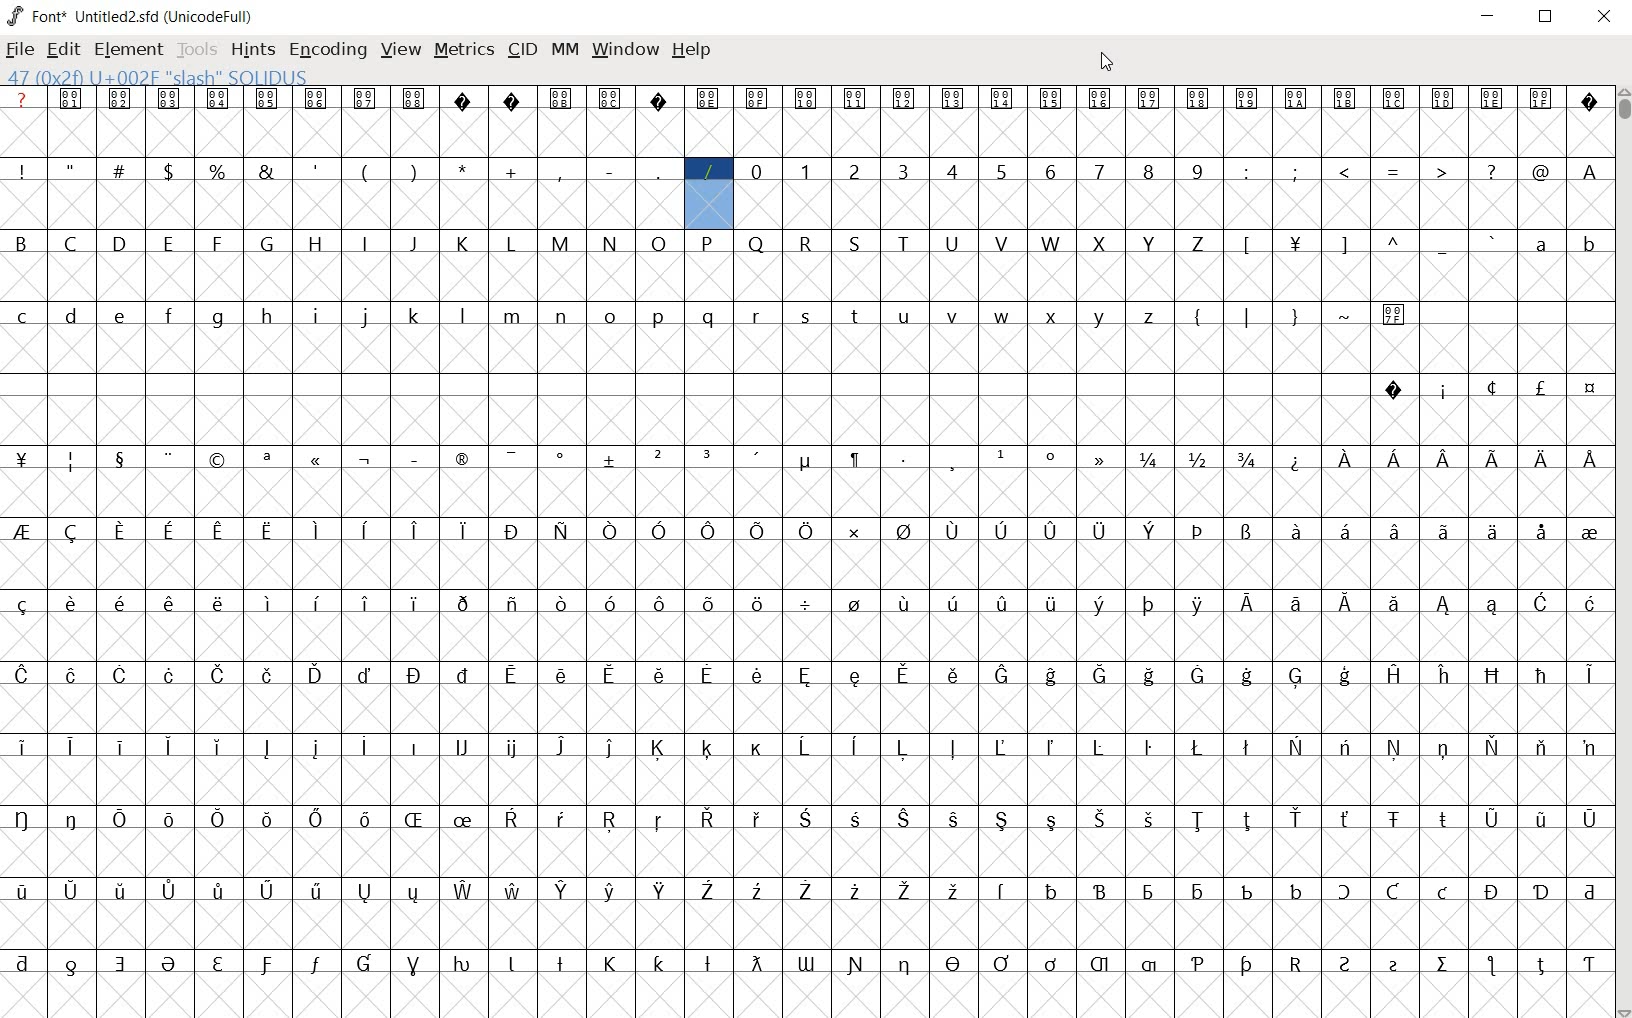 The height and width of the screenshot is (1018, 1632). What do you see at coordinates (266, 171) in the screenshot?
I see `glyph` at bounding box center [266, 171].